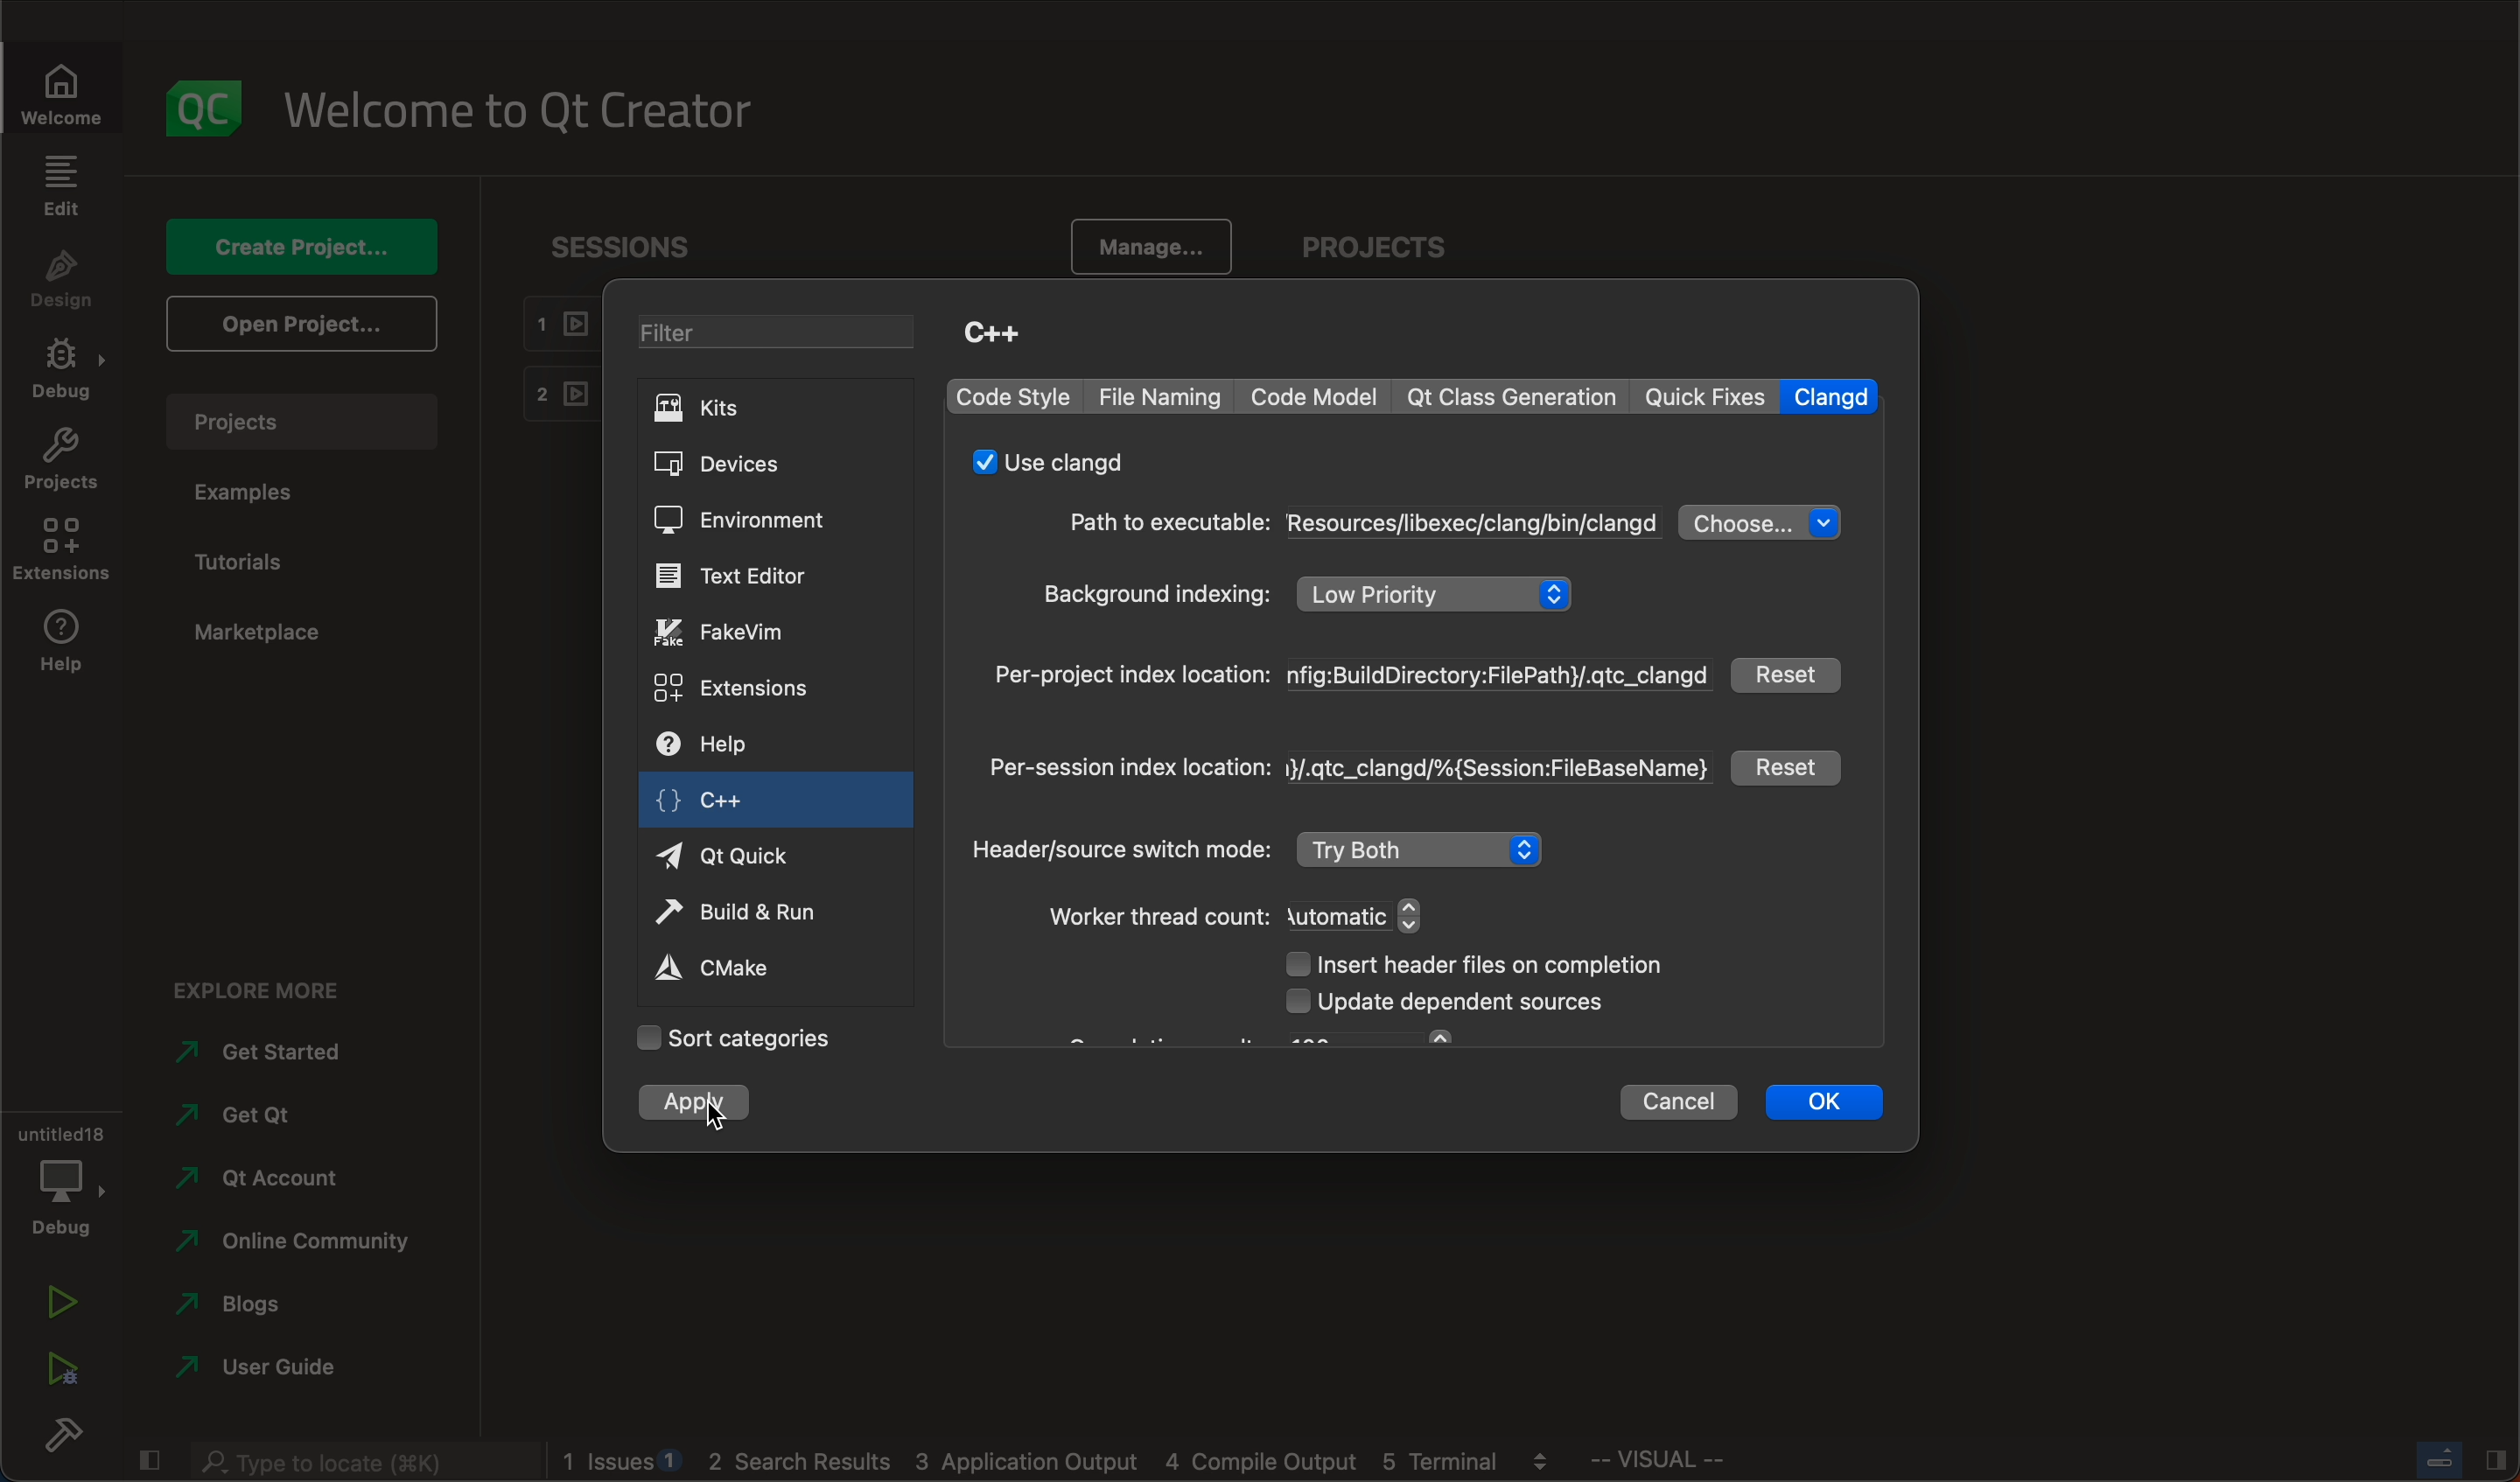 Image resolution: width=2520 pixels, height=1482 pixels. I want to click on mode, so click(1267, 852).